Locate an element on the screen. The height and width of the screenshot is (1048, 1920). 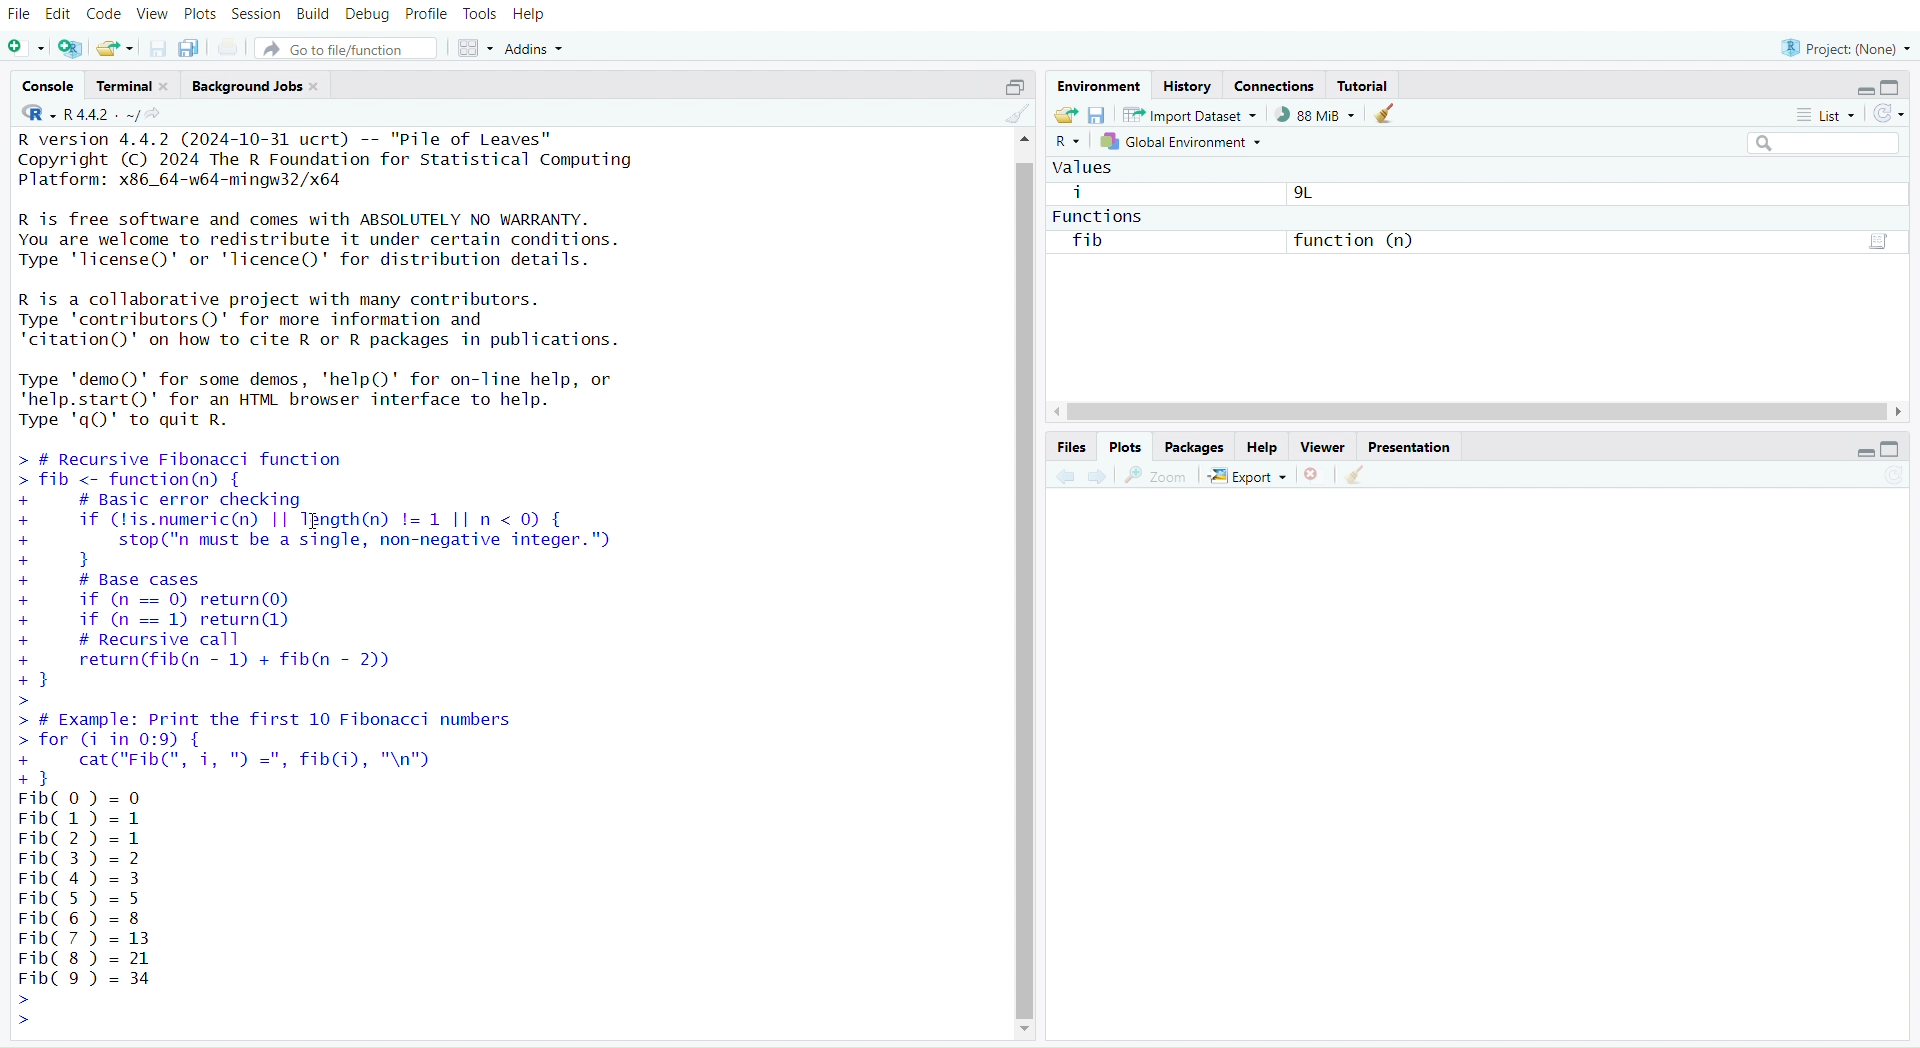
console is located at coordinates (51, 86).